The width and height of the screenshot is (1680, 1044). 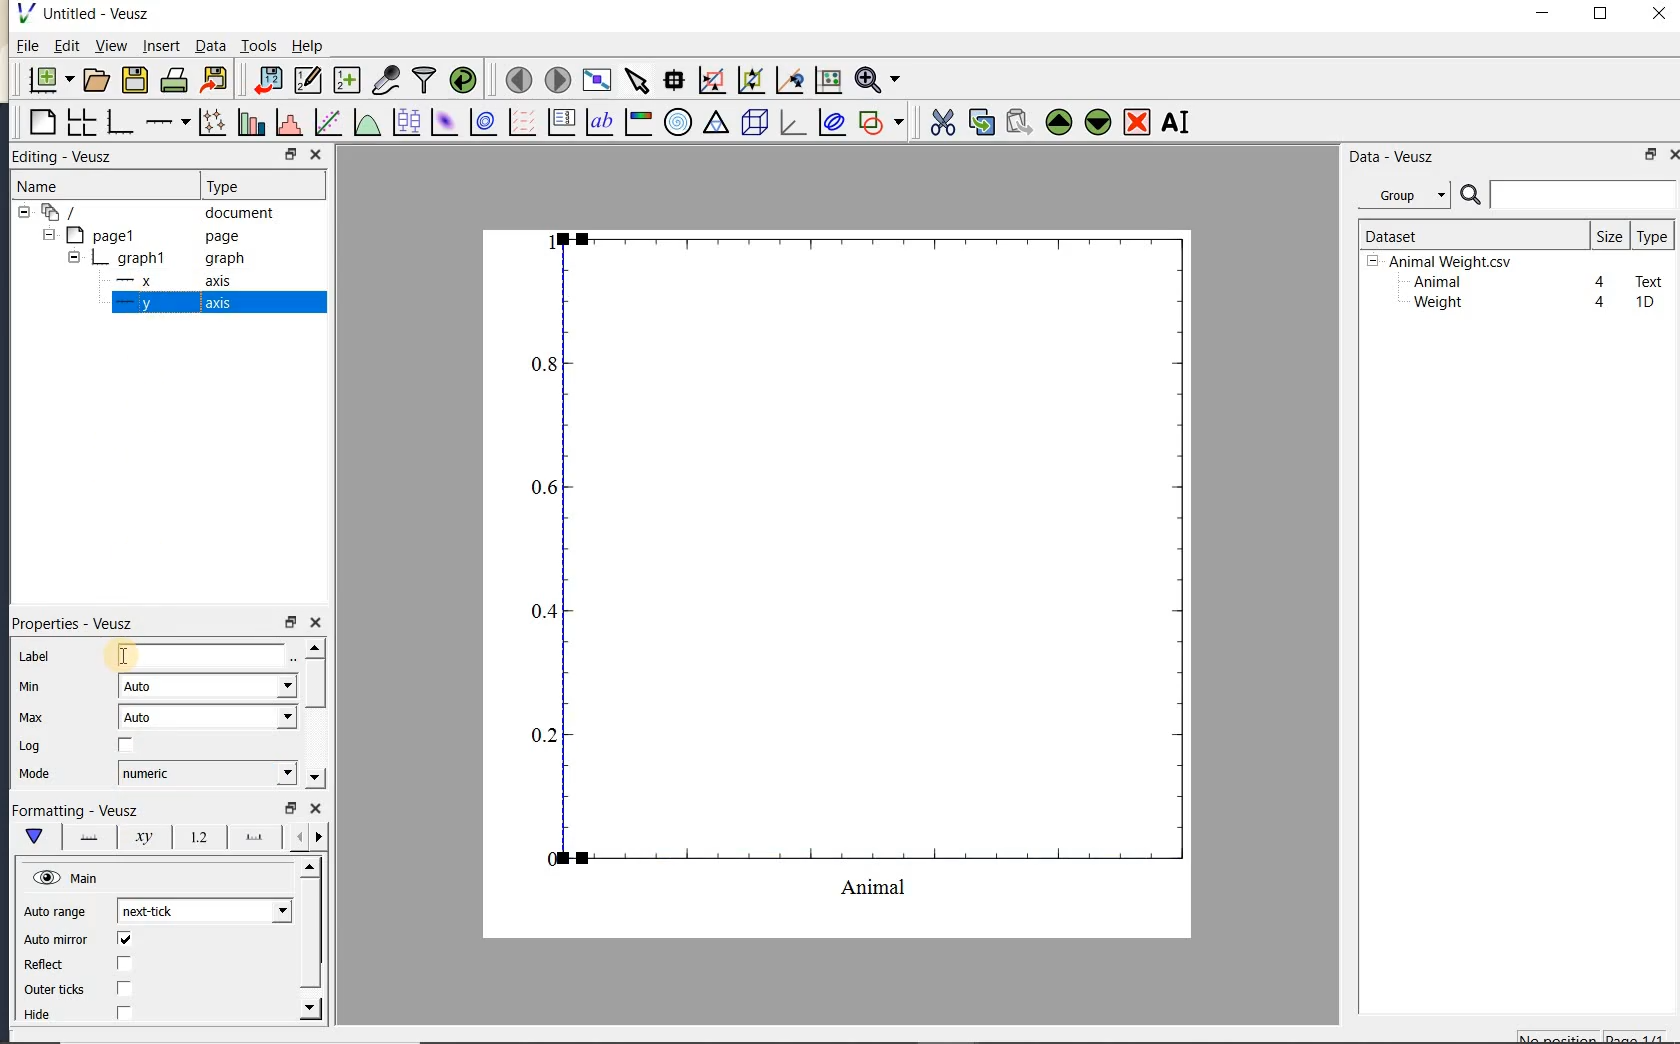 I want to click on File, so click(x=28, y=46).